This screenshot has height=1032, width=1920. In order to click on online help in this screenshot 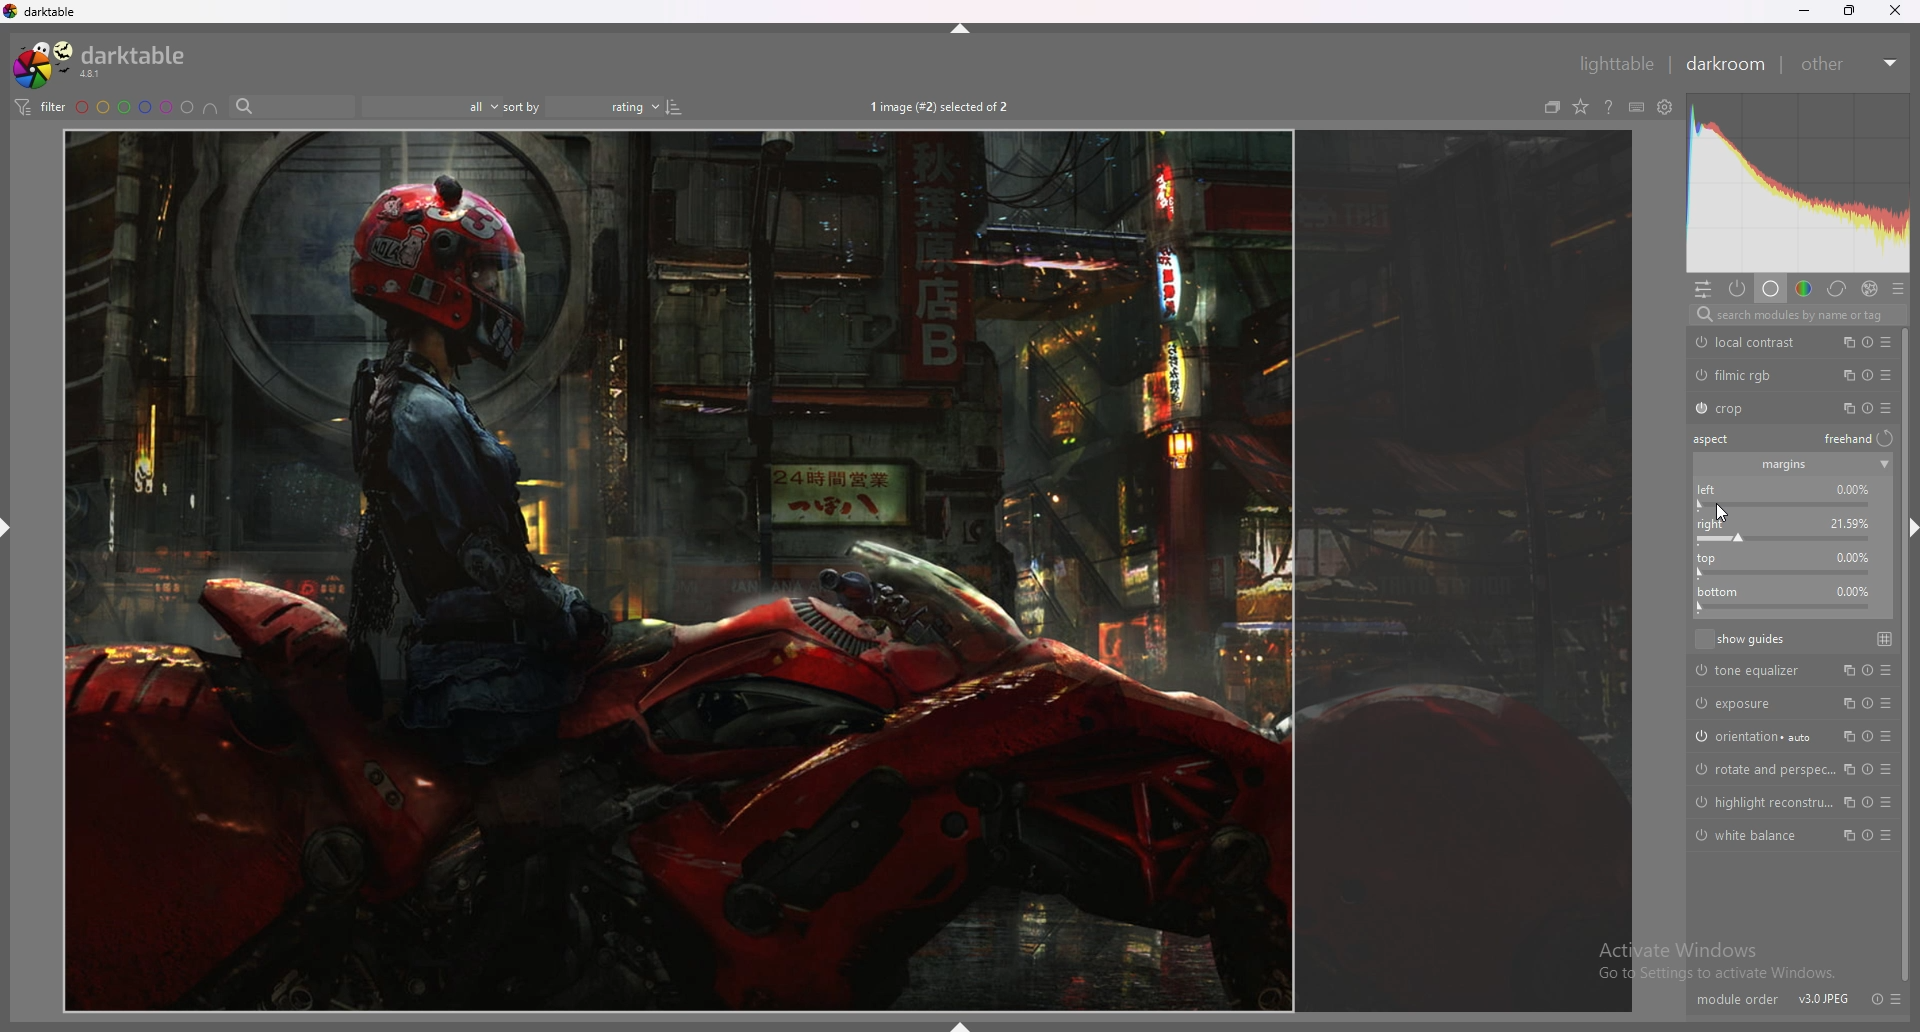, I will do `click(1609, 107)`.